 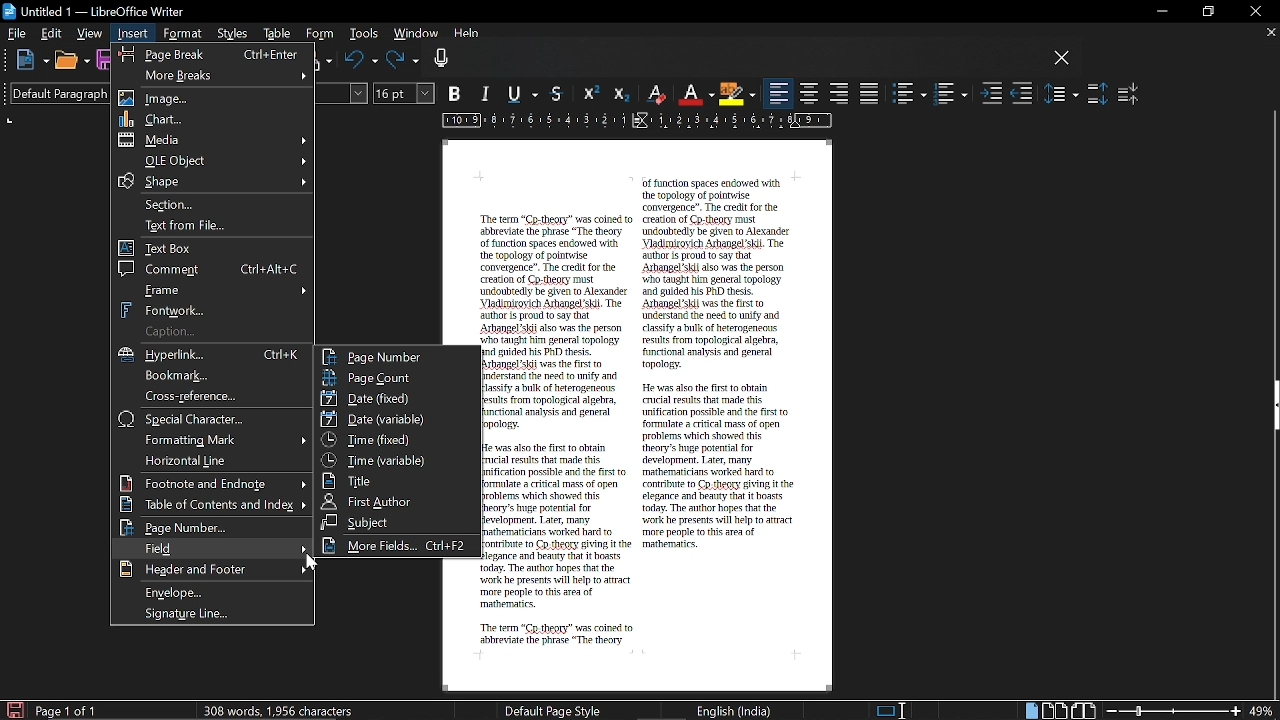 What do you see at coordinates (134, 34) in the screenshot?
I see `Insert` at bounding box center [134, 34].